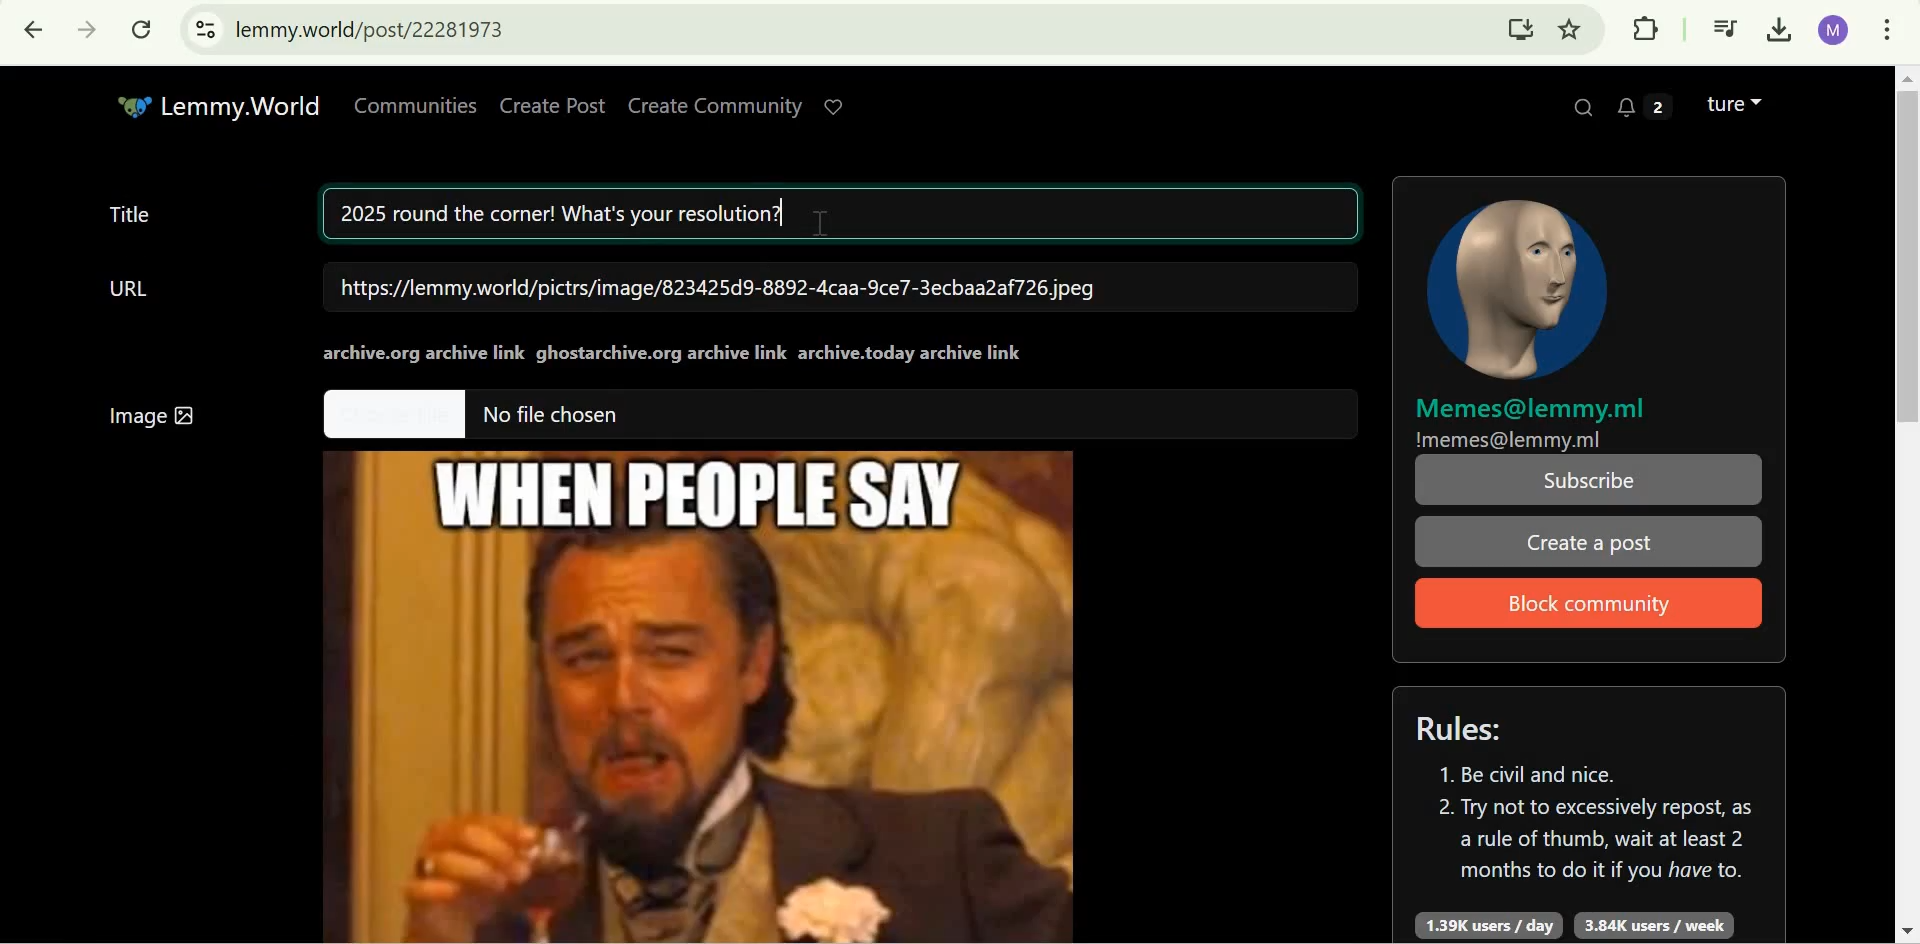  What do you see at coordinates (1644, 103) in the screenshot?
I see `2 unread messages` at bounding box center [1644, 103].